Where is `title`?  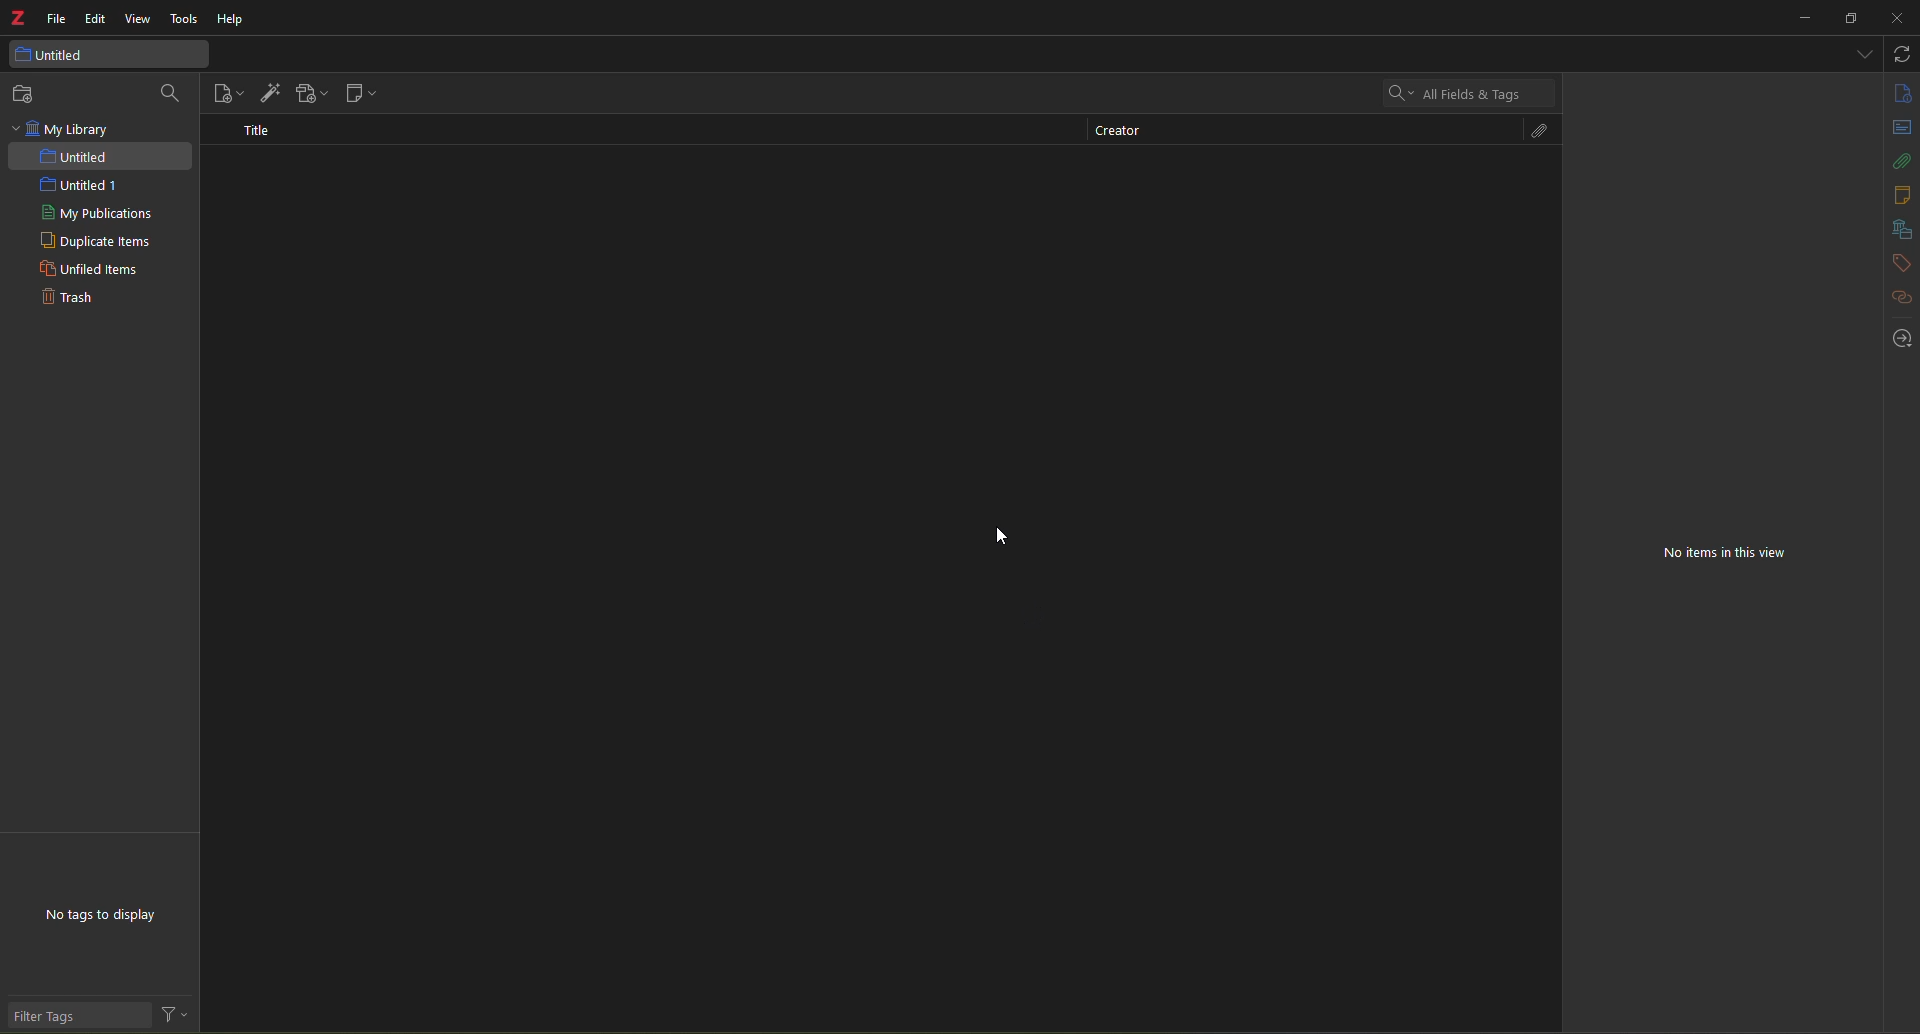
title is located at coordinates (1588, 90).